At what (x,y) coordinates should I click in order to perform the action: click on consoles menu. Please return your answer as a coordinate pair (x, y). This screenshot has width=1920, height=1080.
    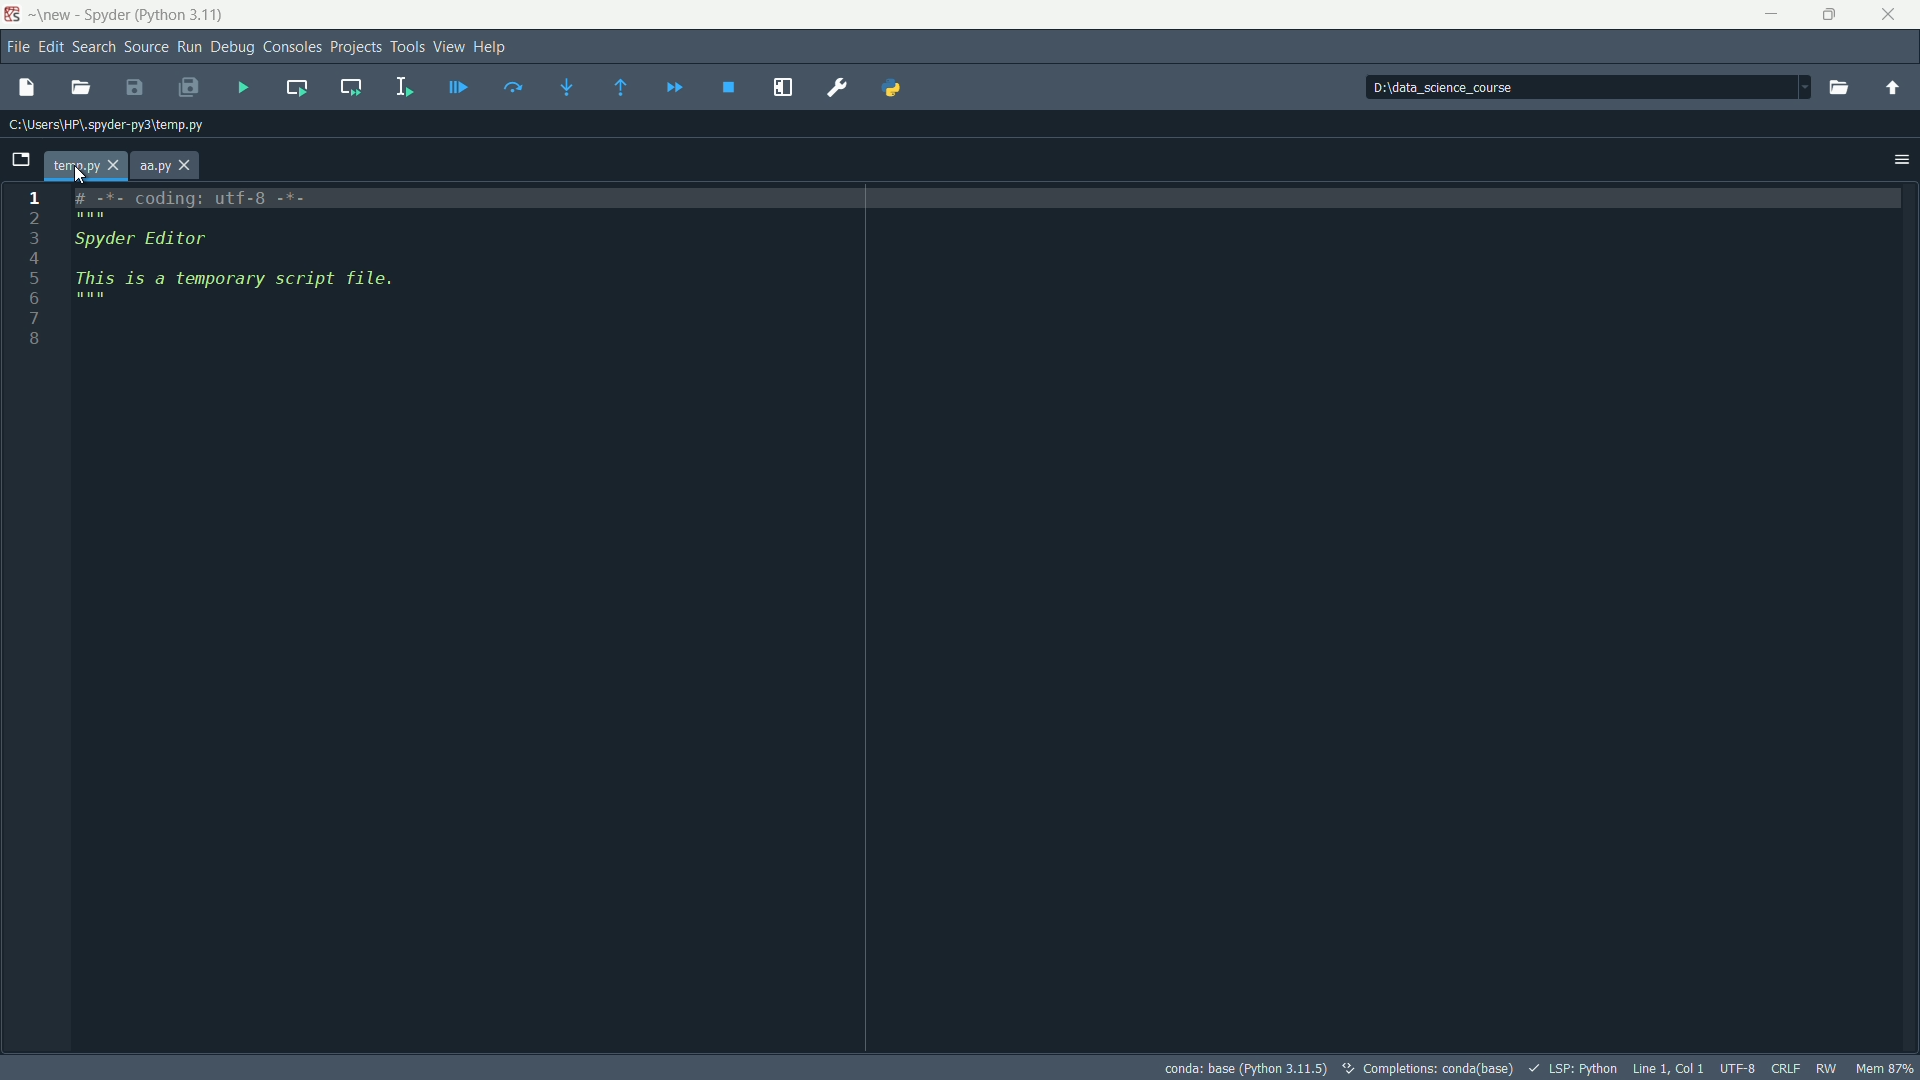
    Looking at the image, I should click on (291, 47).